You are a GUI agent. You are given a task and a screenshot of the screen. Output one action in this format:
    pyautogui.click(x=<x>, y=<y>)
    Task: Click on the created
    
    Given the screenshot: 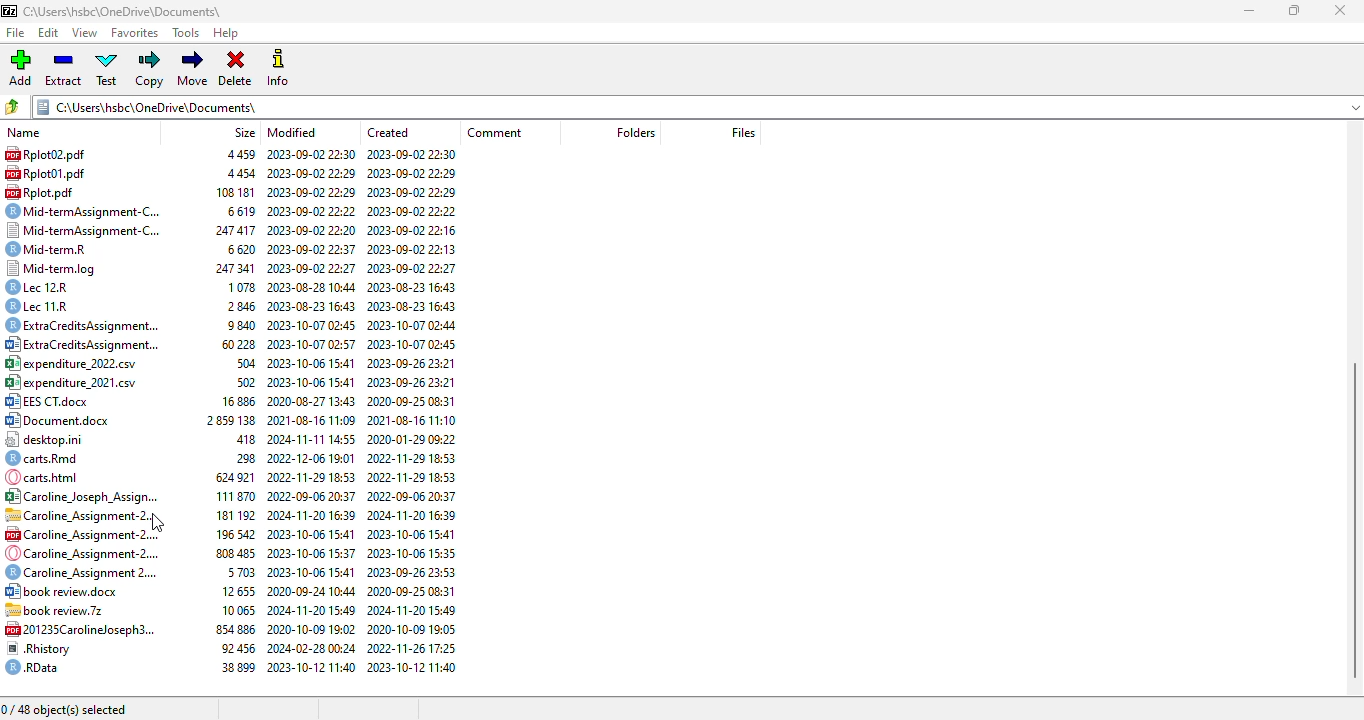 What is the action you would take?
    pyautogui.click(x=389, y=132)
    